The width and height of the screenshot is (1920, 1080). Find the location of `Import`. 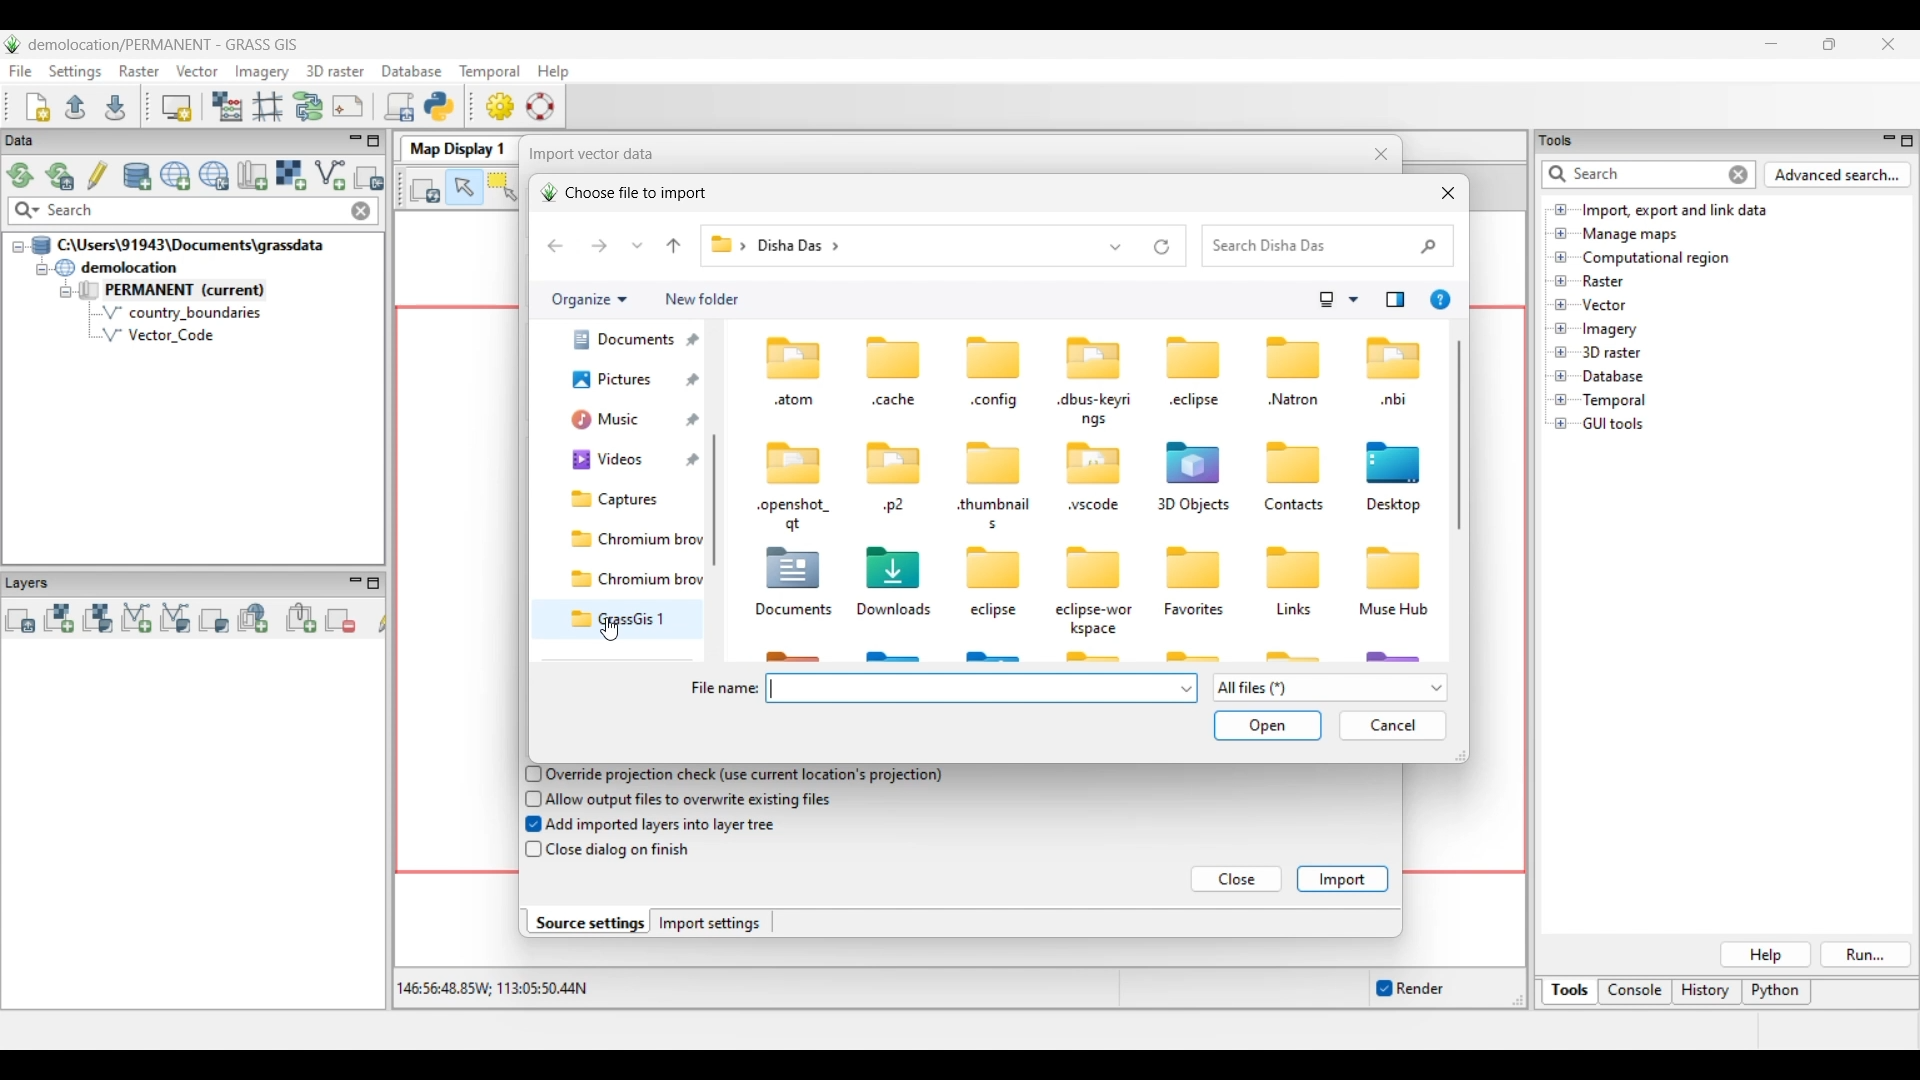

Import is located at coordinates (1342, 879).